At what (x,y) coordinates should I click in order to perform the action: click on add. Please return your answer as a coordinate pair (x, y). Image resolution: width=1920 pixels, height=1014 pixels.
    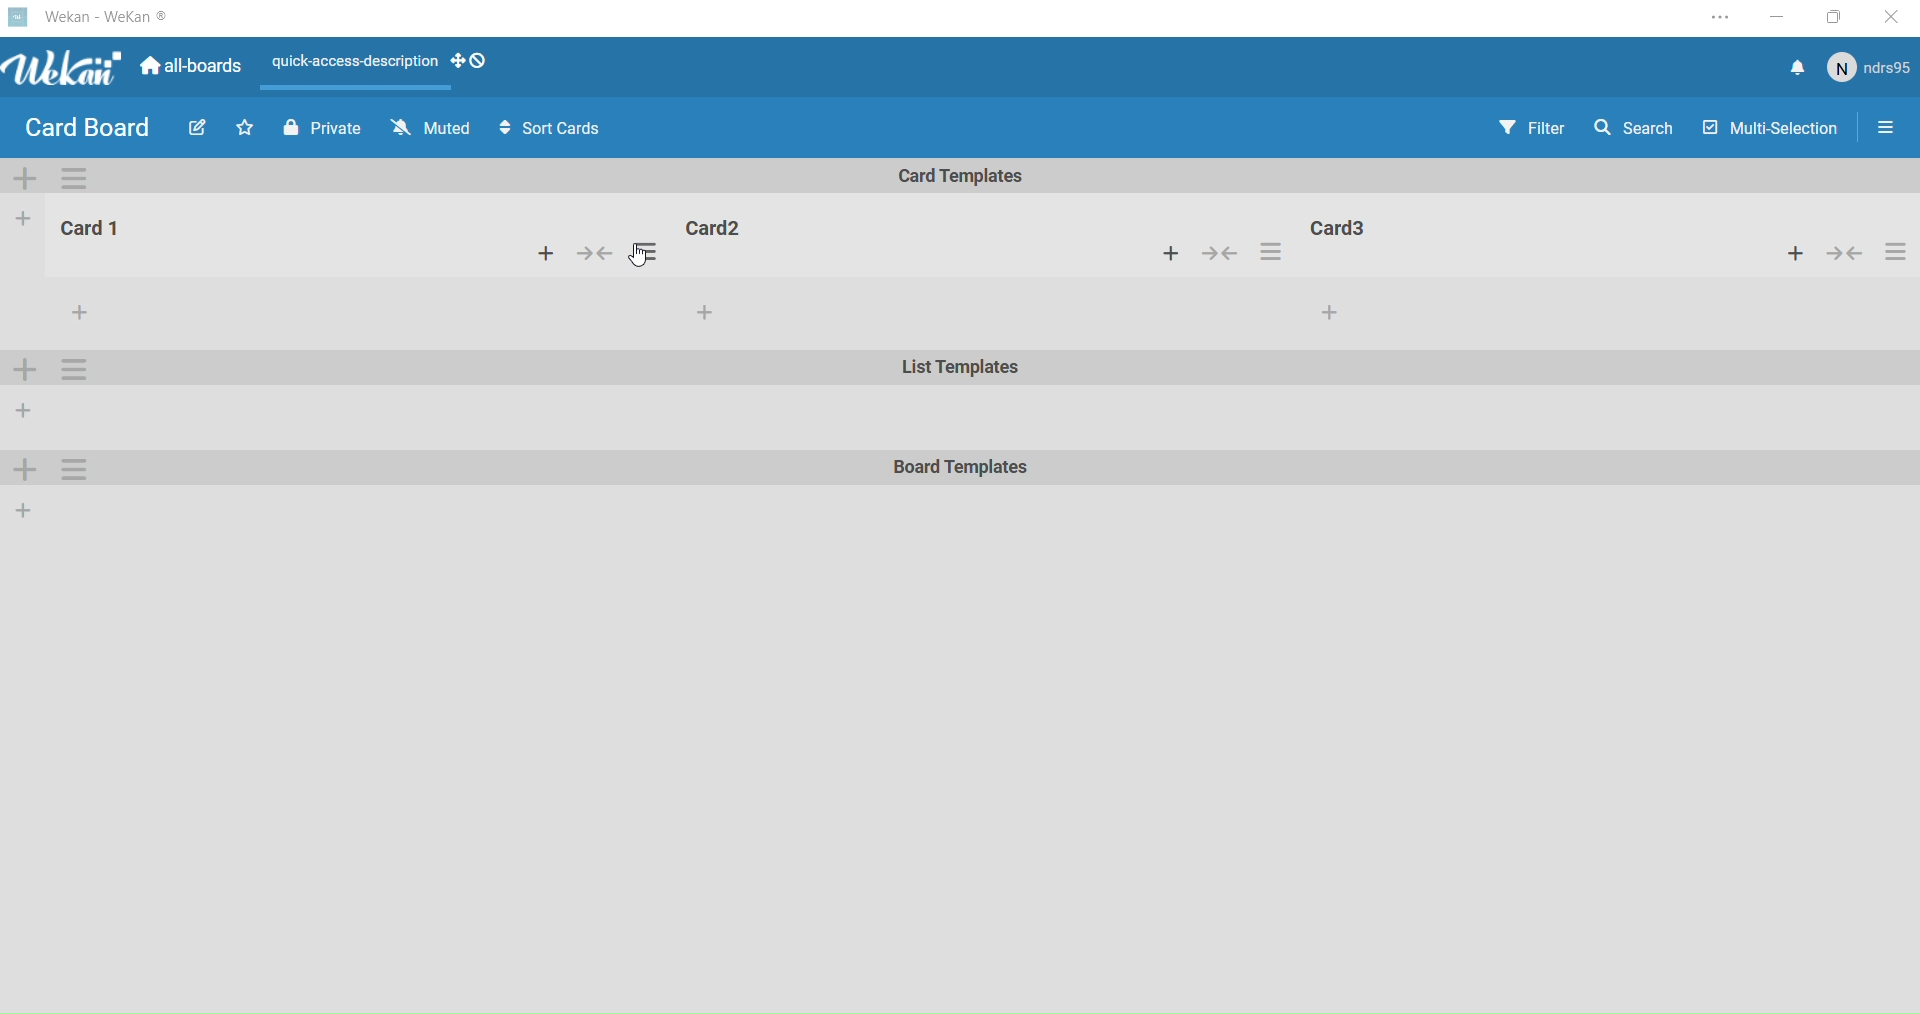
    Looking at the image, I should click on (25, 514).